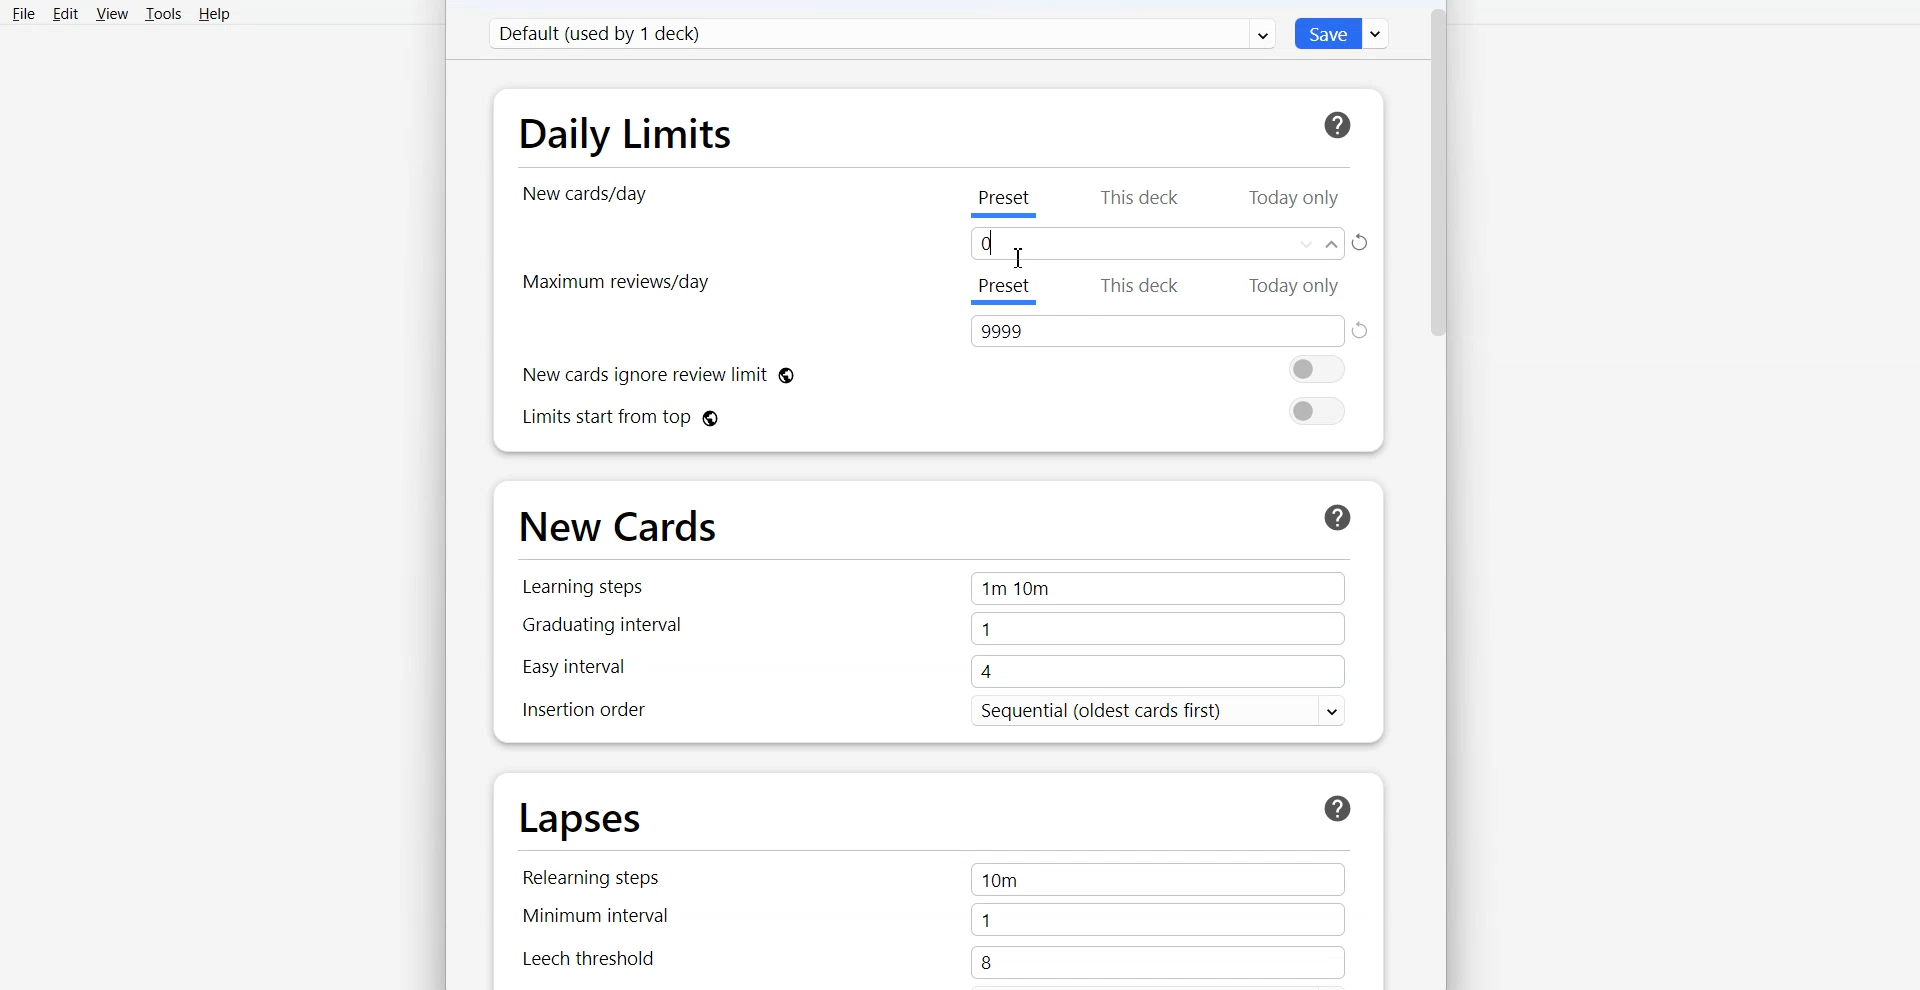 The image size is (1920, 990). I want to click on 1m 10m, so click(1151, 588).